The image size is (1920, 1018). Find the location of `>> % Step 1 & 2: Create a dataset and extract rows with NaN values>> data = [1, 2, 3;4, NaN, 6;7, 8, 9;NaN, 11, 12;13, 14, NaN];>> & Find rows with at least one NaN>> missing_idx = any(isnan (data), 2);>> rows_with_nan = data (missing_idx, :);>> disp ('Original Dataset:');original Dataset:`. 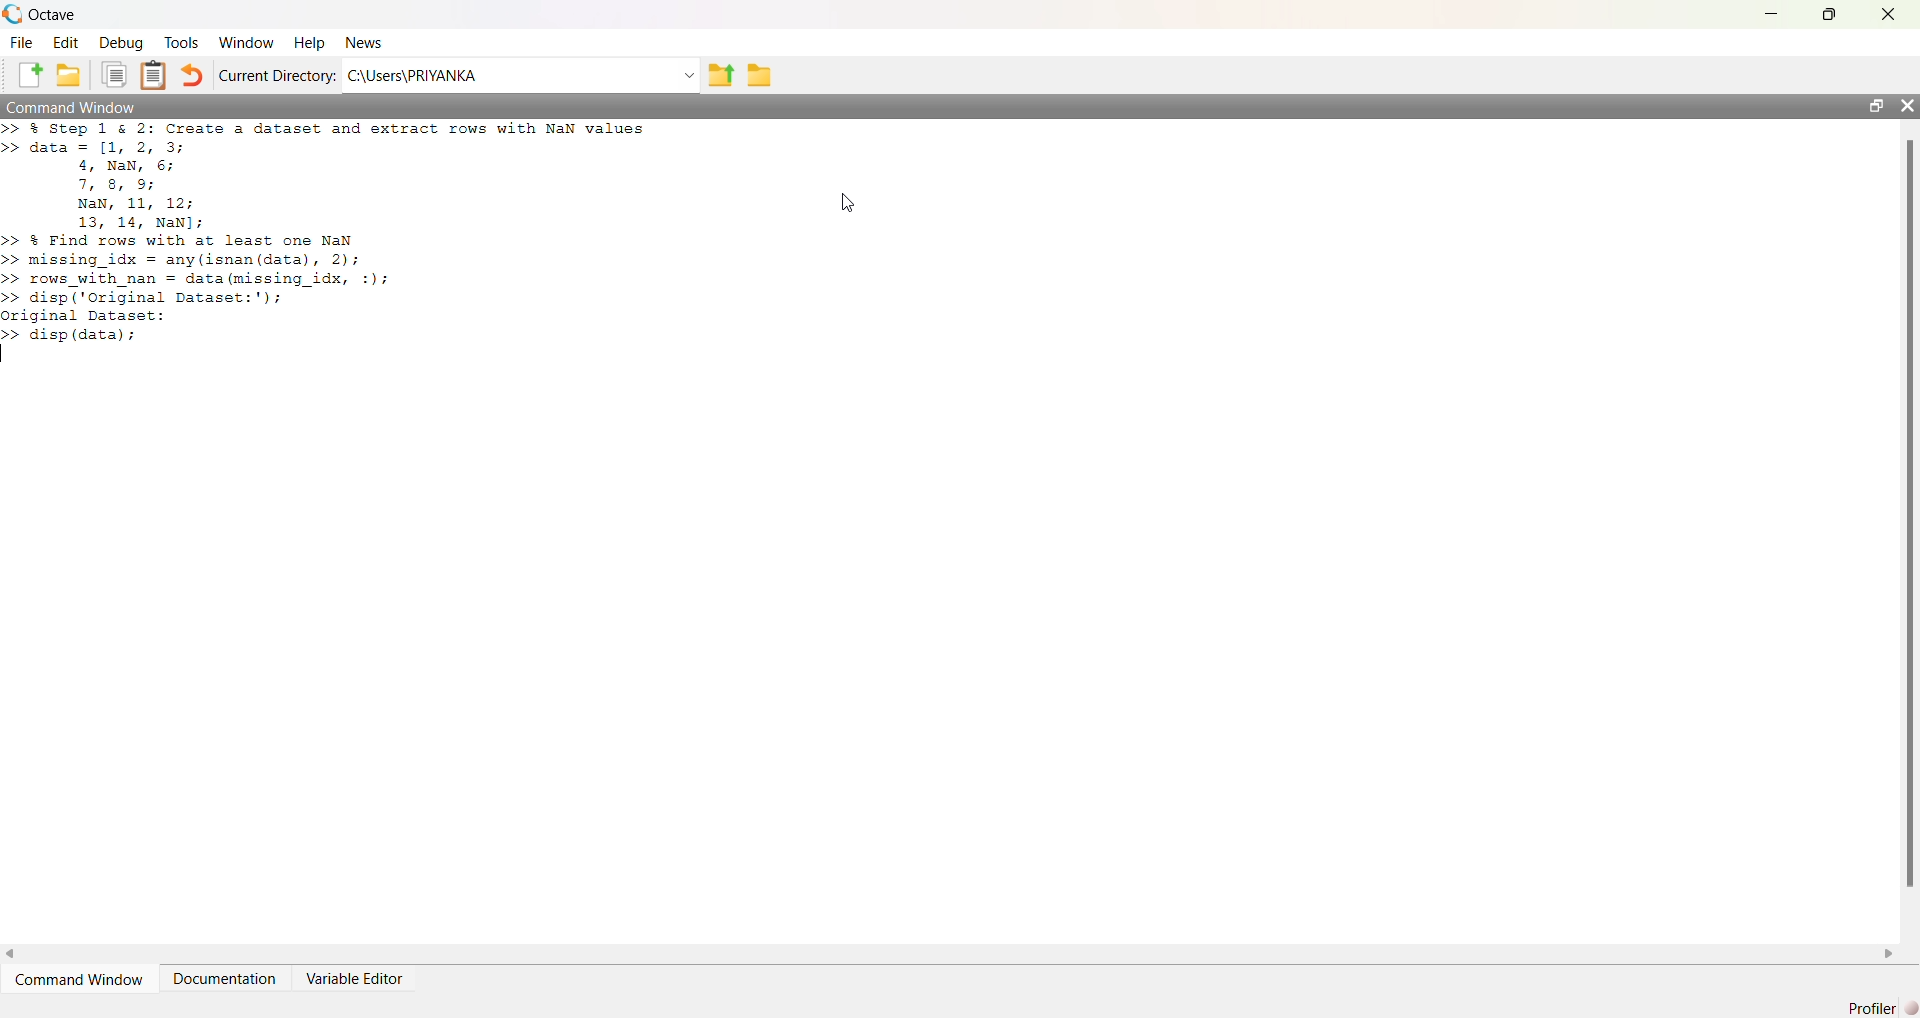

>> % Step 1 & 2: Create a dataset and extract rows with NaN values>> data = [1, 2, 3;4, NaN, 6;7, 8, 9;NaN, 11, 12;13, 14, NaN];>> & Find rows with at least one NaN>> missing_idx = any(isnan (data), 2);>> rows_with_nan = data (missing_idx, :);>> disp ('Original Dataset:');original Dataset: is located at coordinates (329, 232).